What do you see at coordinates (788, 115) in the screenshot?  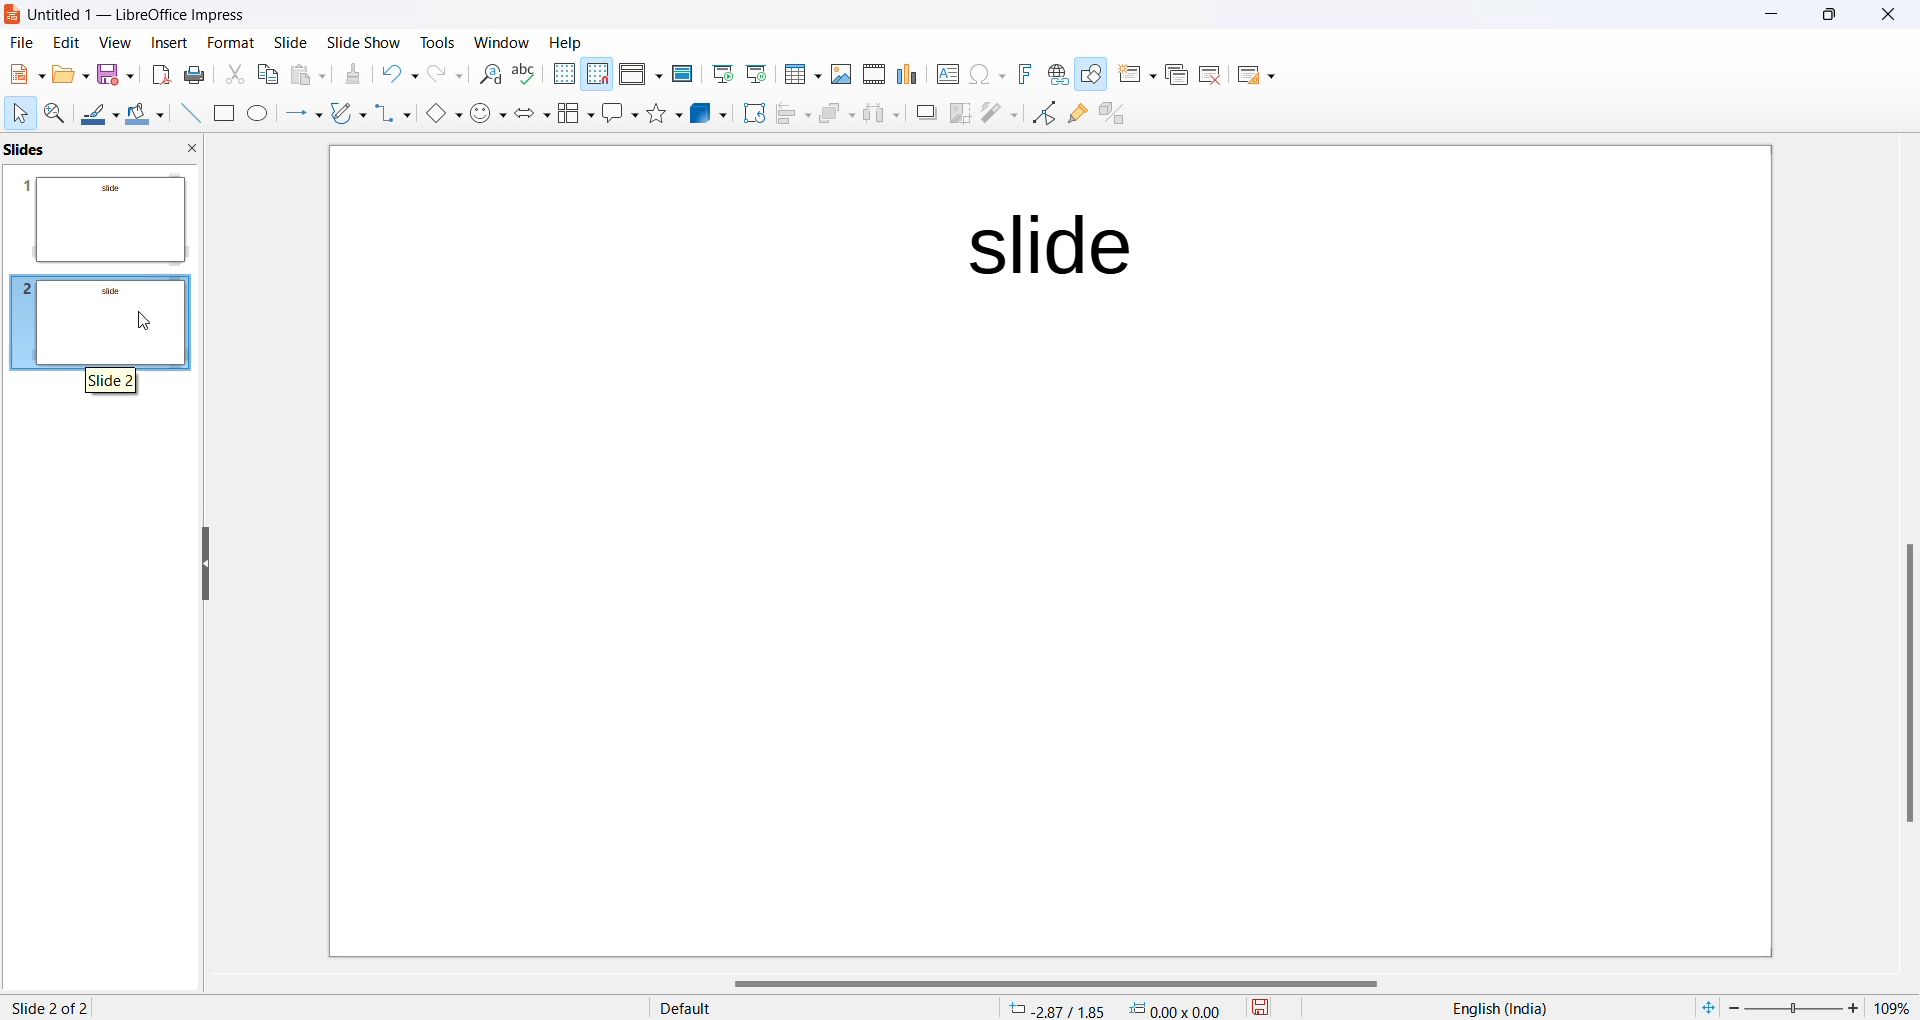 I see `Align` at bounding box center [788, 115].